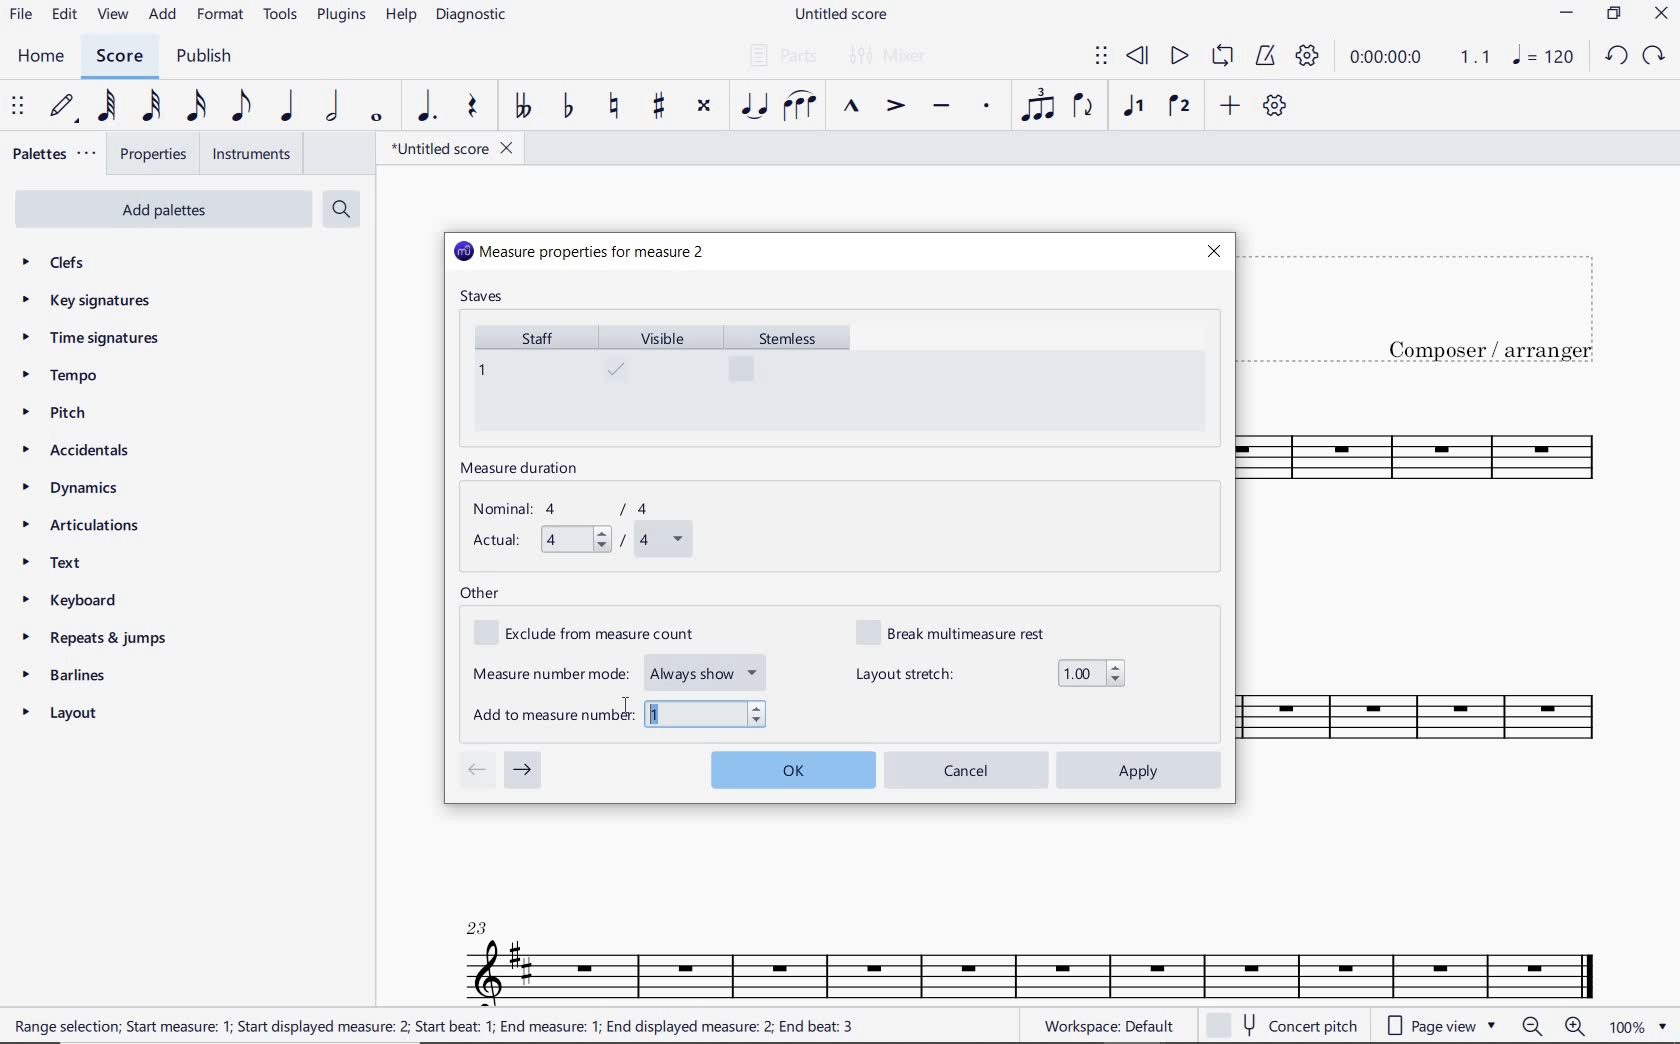  I want to click on break multimeasure rest, so click(965, 631).